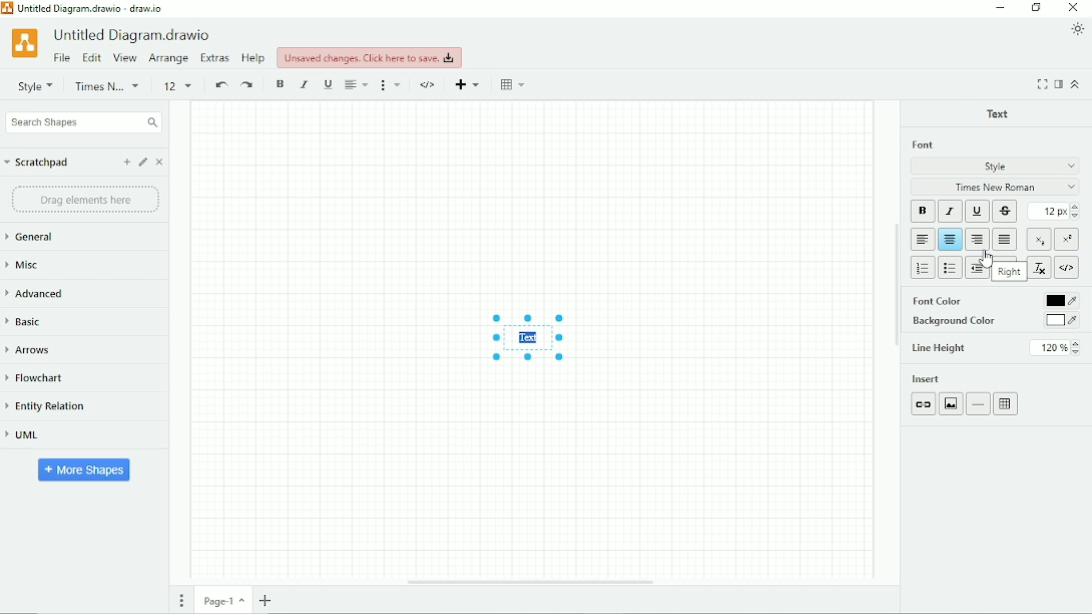  Describe the element at coordinates (997, 187) in the screenshot. I see `Times New Roman` at that location.